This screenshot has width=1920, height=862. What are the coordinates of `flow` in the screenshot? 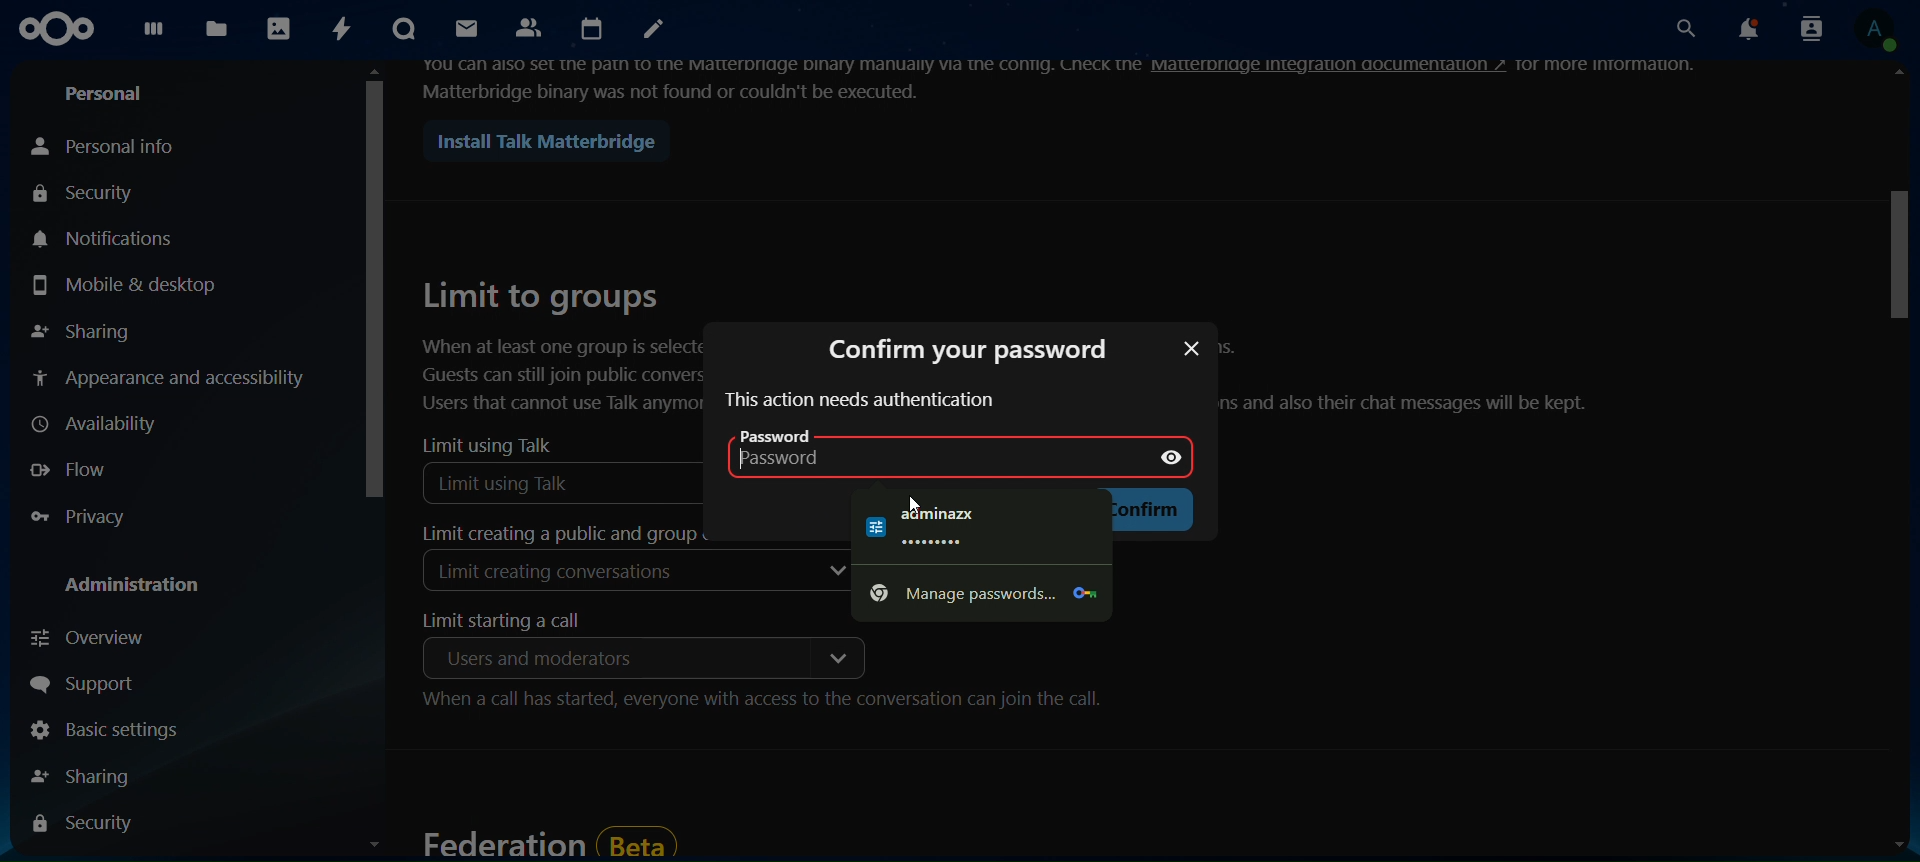 It's located at (80, 468).